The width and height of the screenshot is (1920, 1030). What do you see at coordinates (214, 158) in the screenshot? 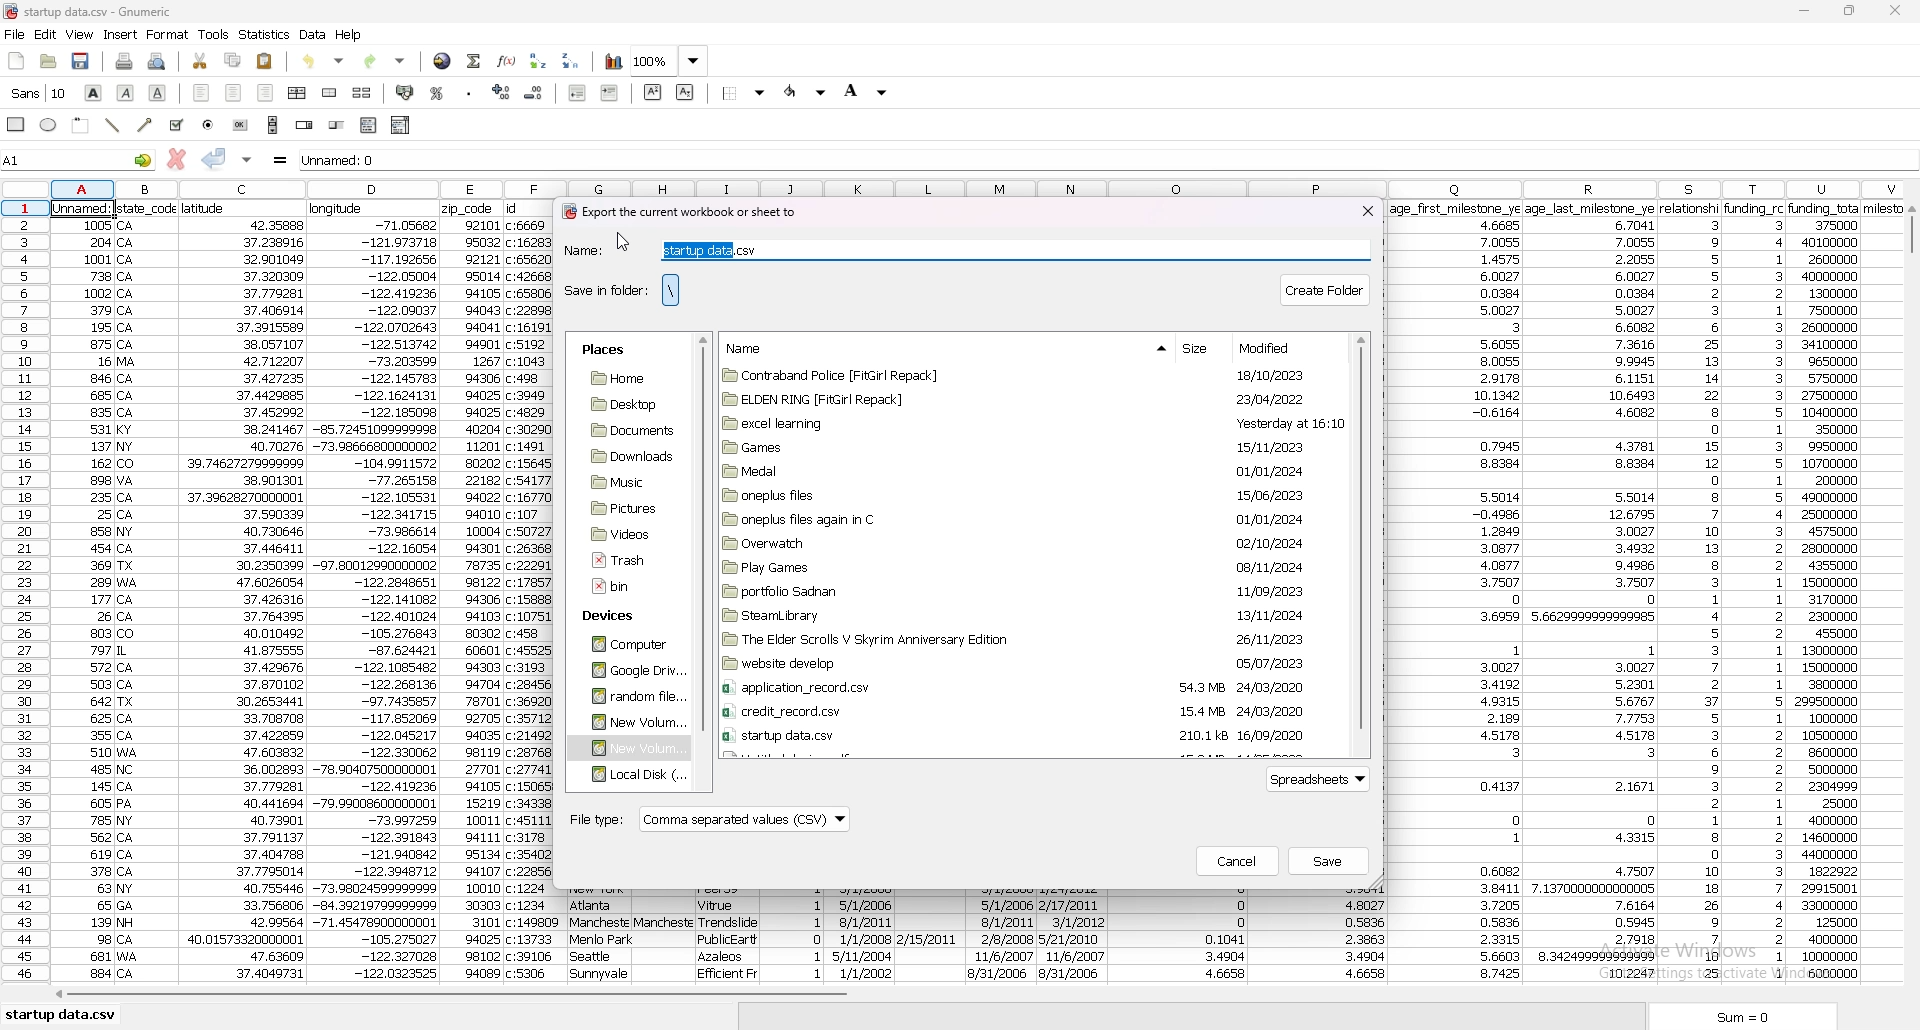
I see `accept changes` at bounding box center [214, 158].